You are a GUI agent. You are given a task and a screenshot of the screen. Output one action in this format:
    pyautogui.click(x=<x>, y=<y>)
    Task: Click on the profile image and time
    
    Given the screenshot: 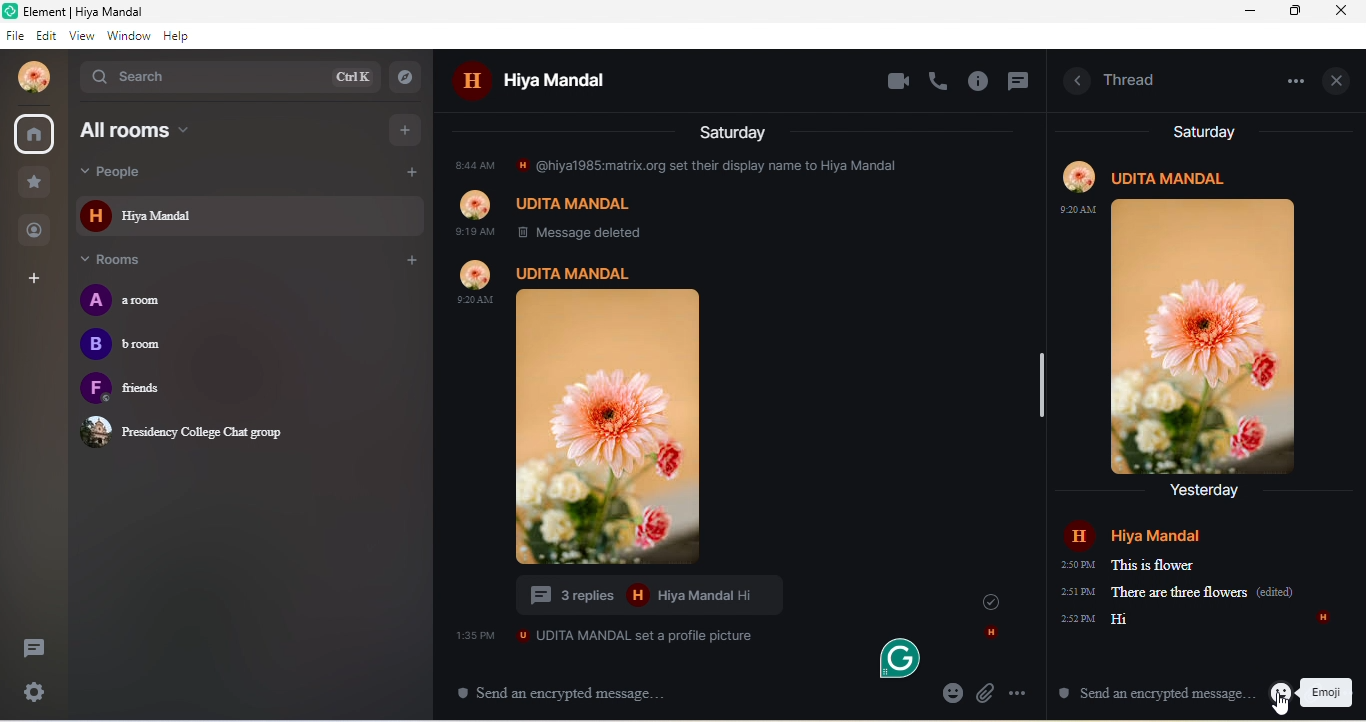 What is the action you would take?
    pyautogui.click(x=1075, y=186)
    